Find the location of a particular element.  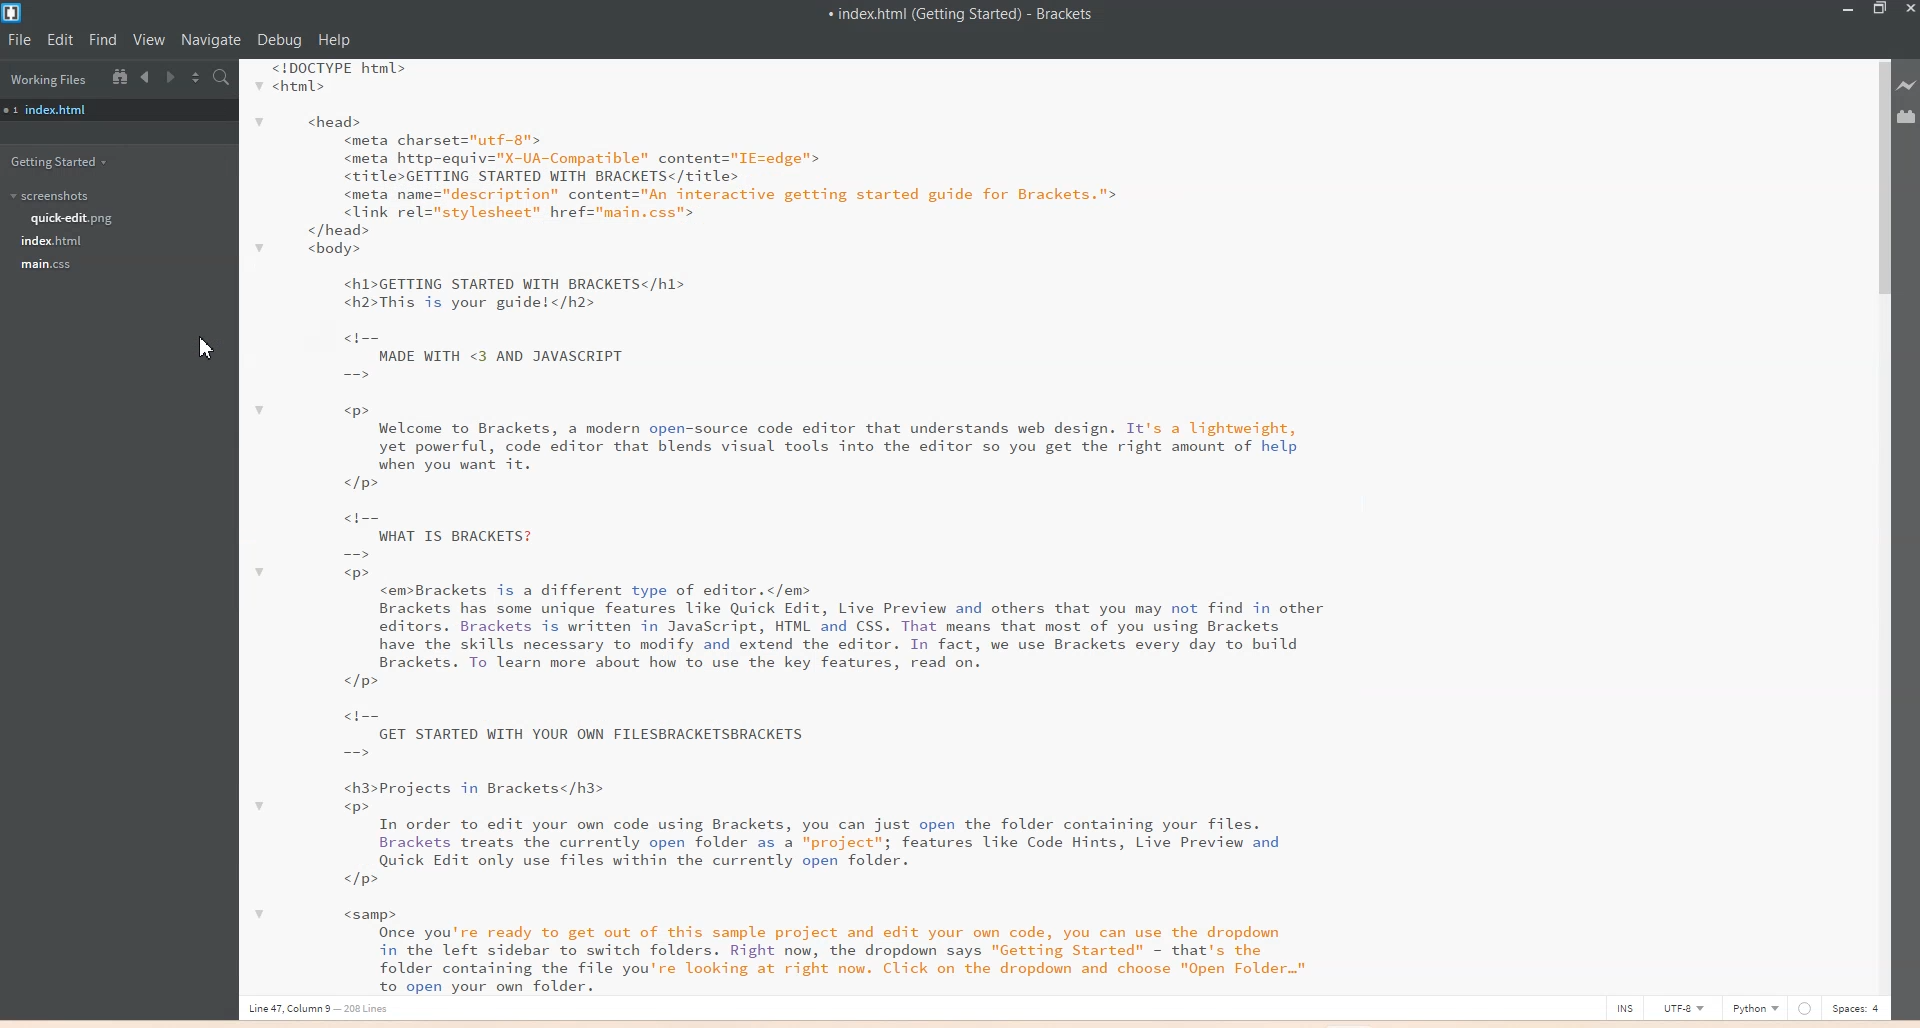

Extensions Manager is located at coordinates (1907, 115).